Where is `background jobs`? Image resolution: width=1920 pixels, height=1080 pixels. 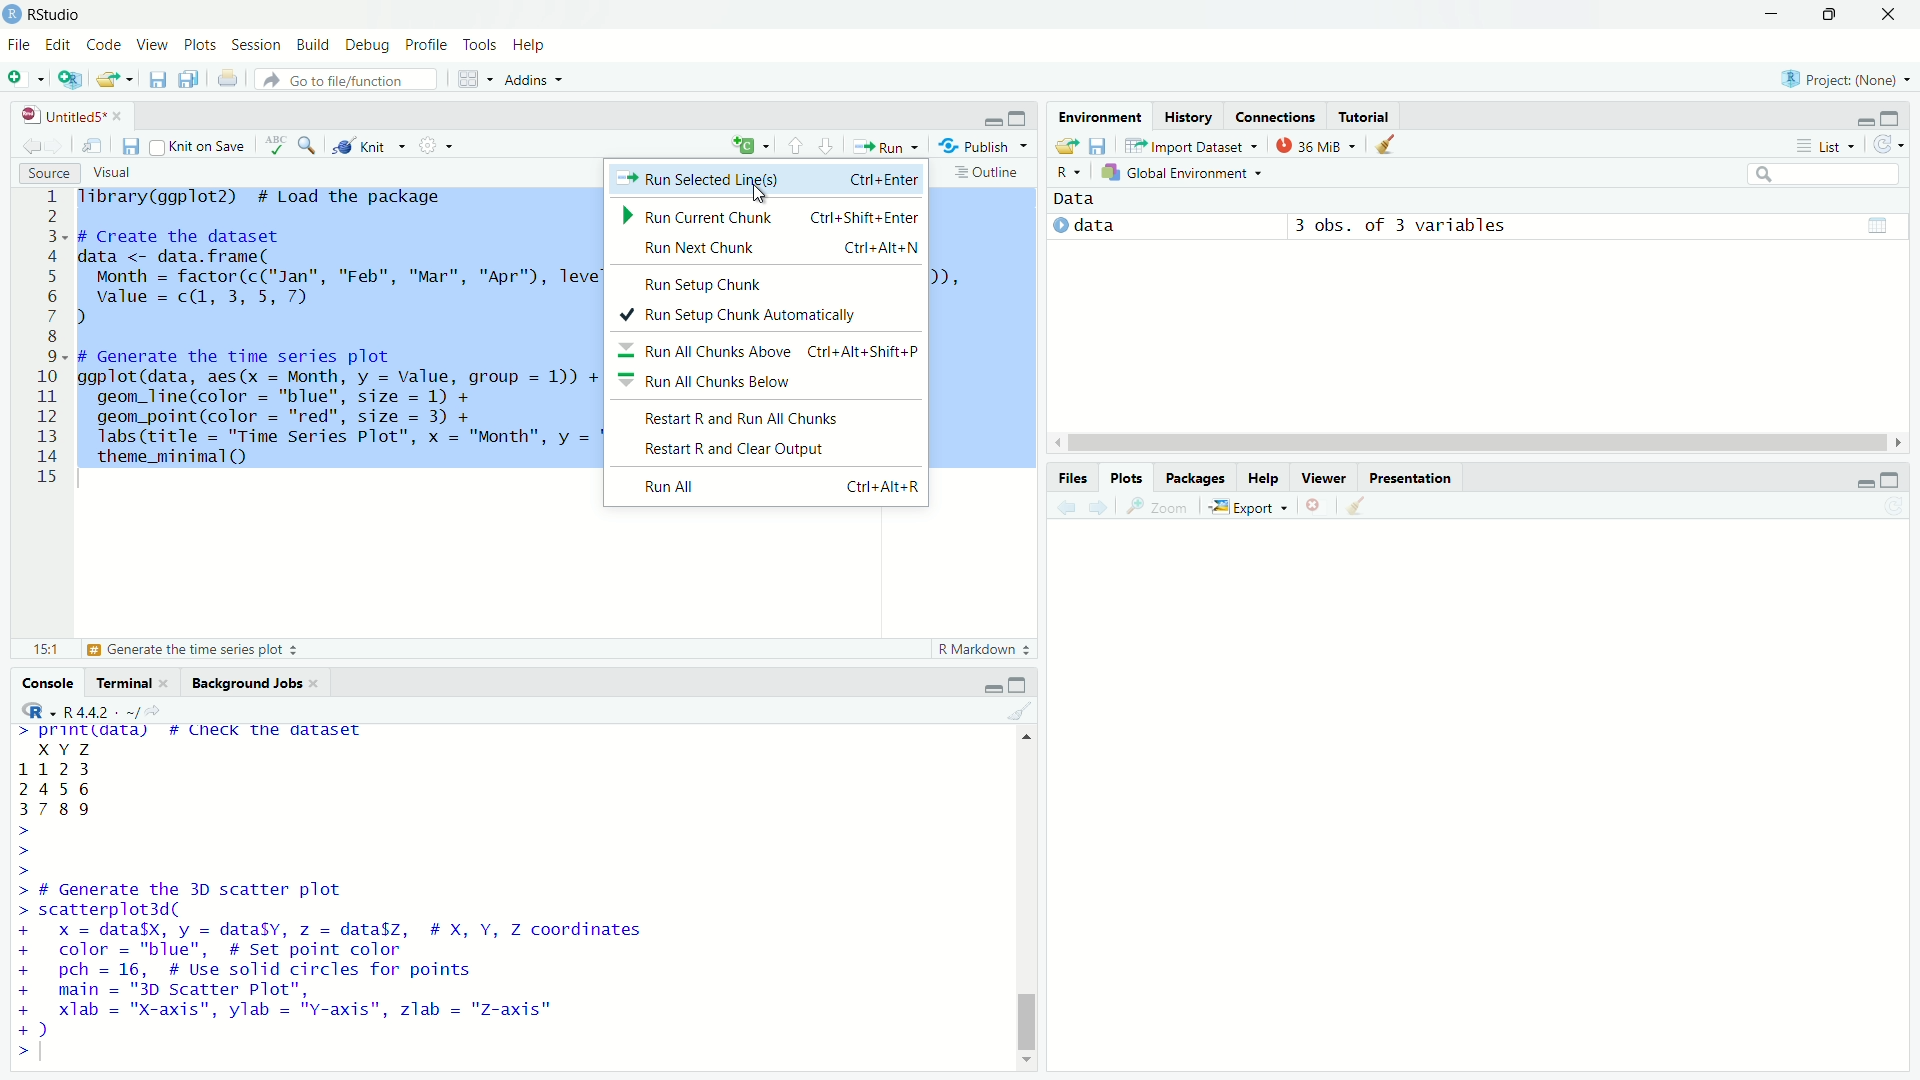
background jobs is located at coordinates (244, 681).